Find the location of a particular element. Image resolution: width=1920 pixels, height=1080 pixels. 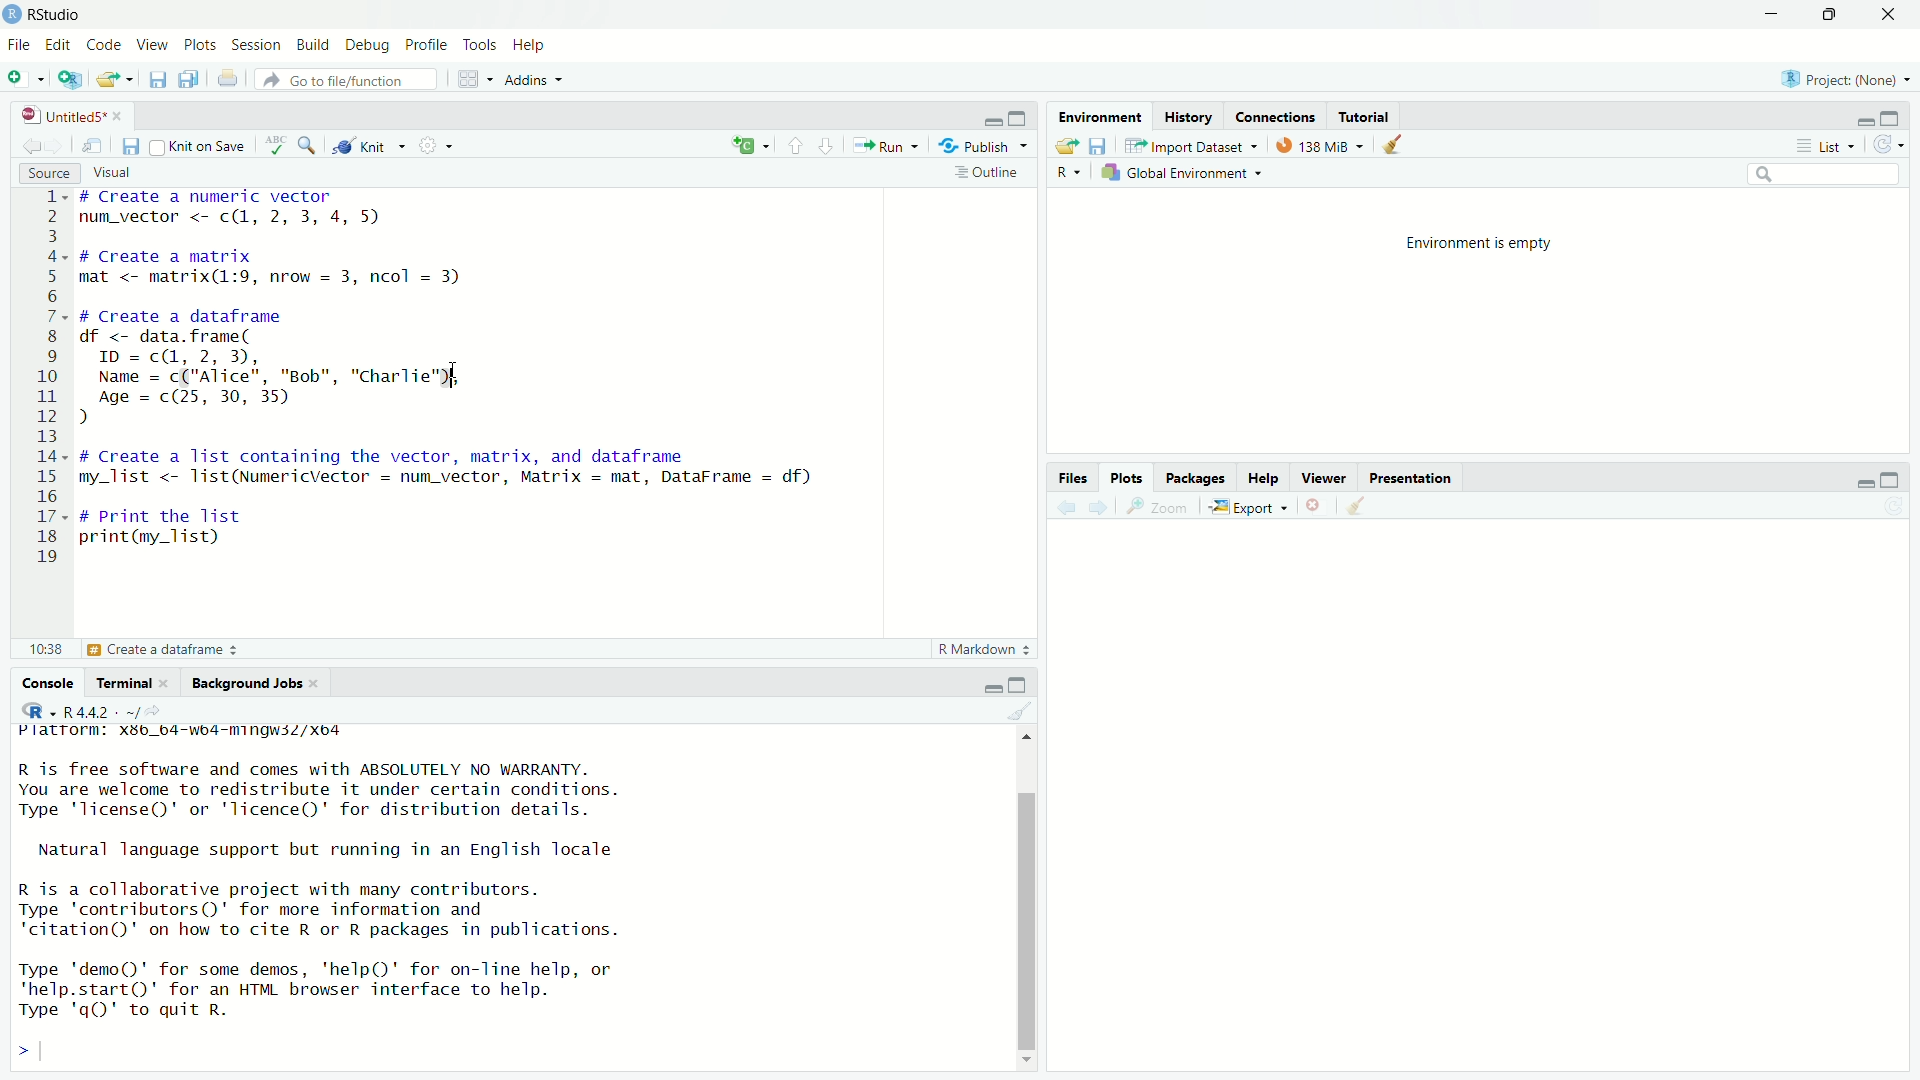

Session is located at coordinates (259, 44).